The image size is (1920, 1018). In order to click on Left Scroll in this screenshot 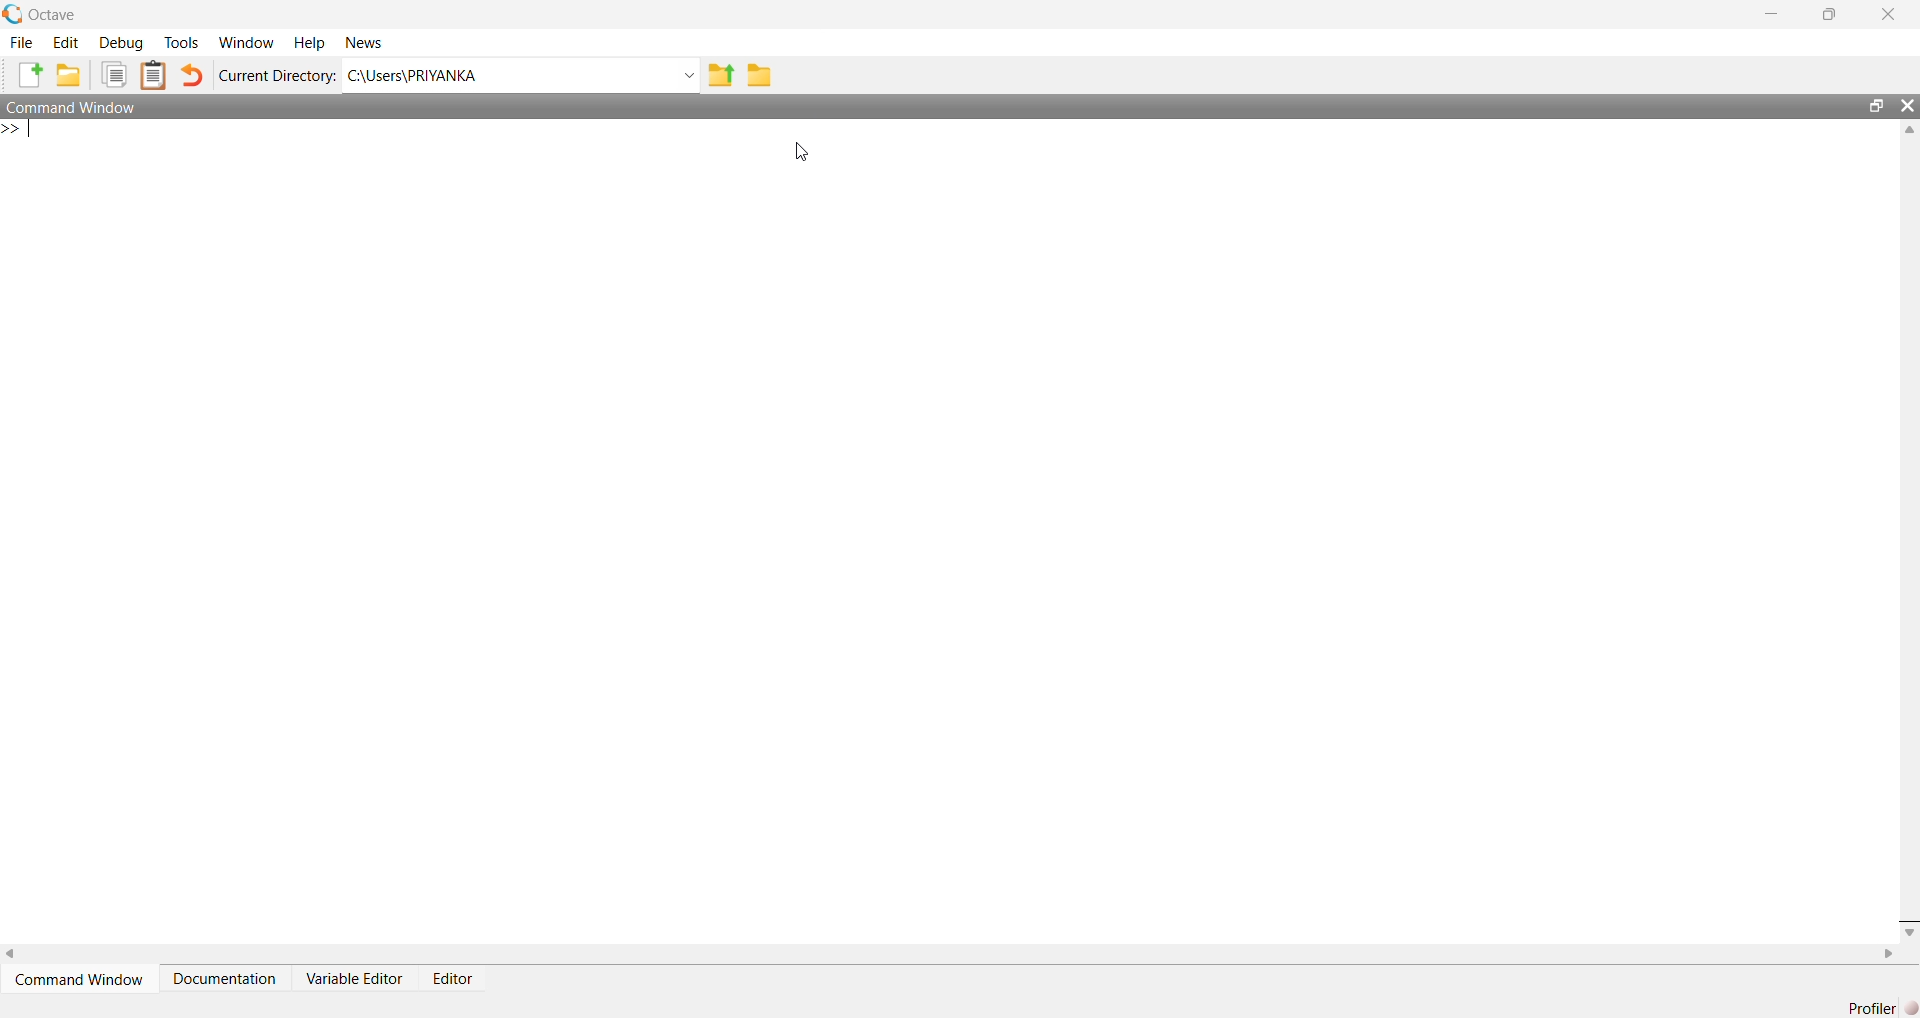, I will do `click(12, 952)`.